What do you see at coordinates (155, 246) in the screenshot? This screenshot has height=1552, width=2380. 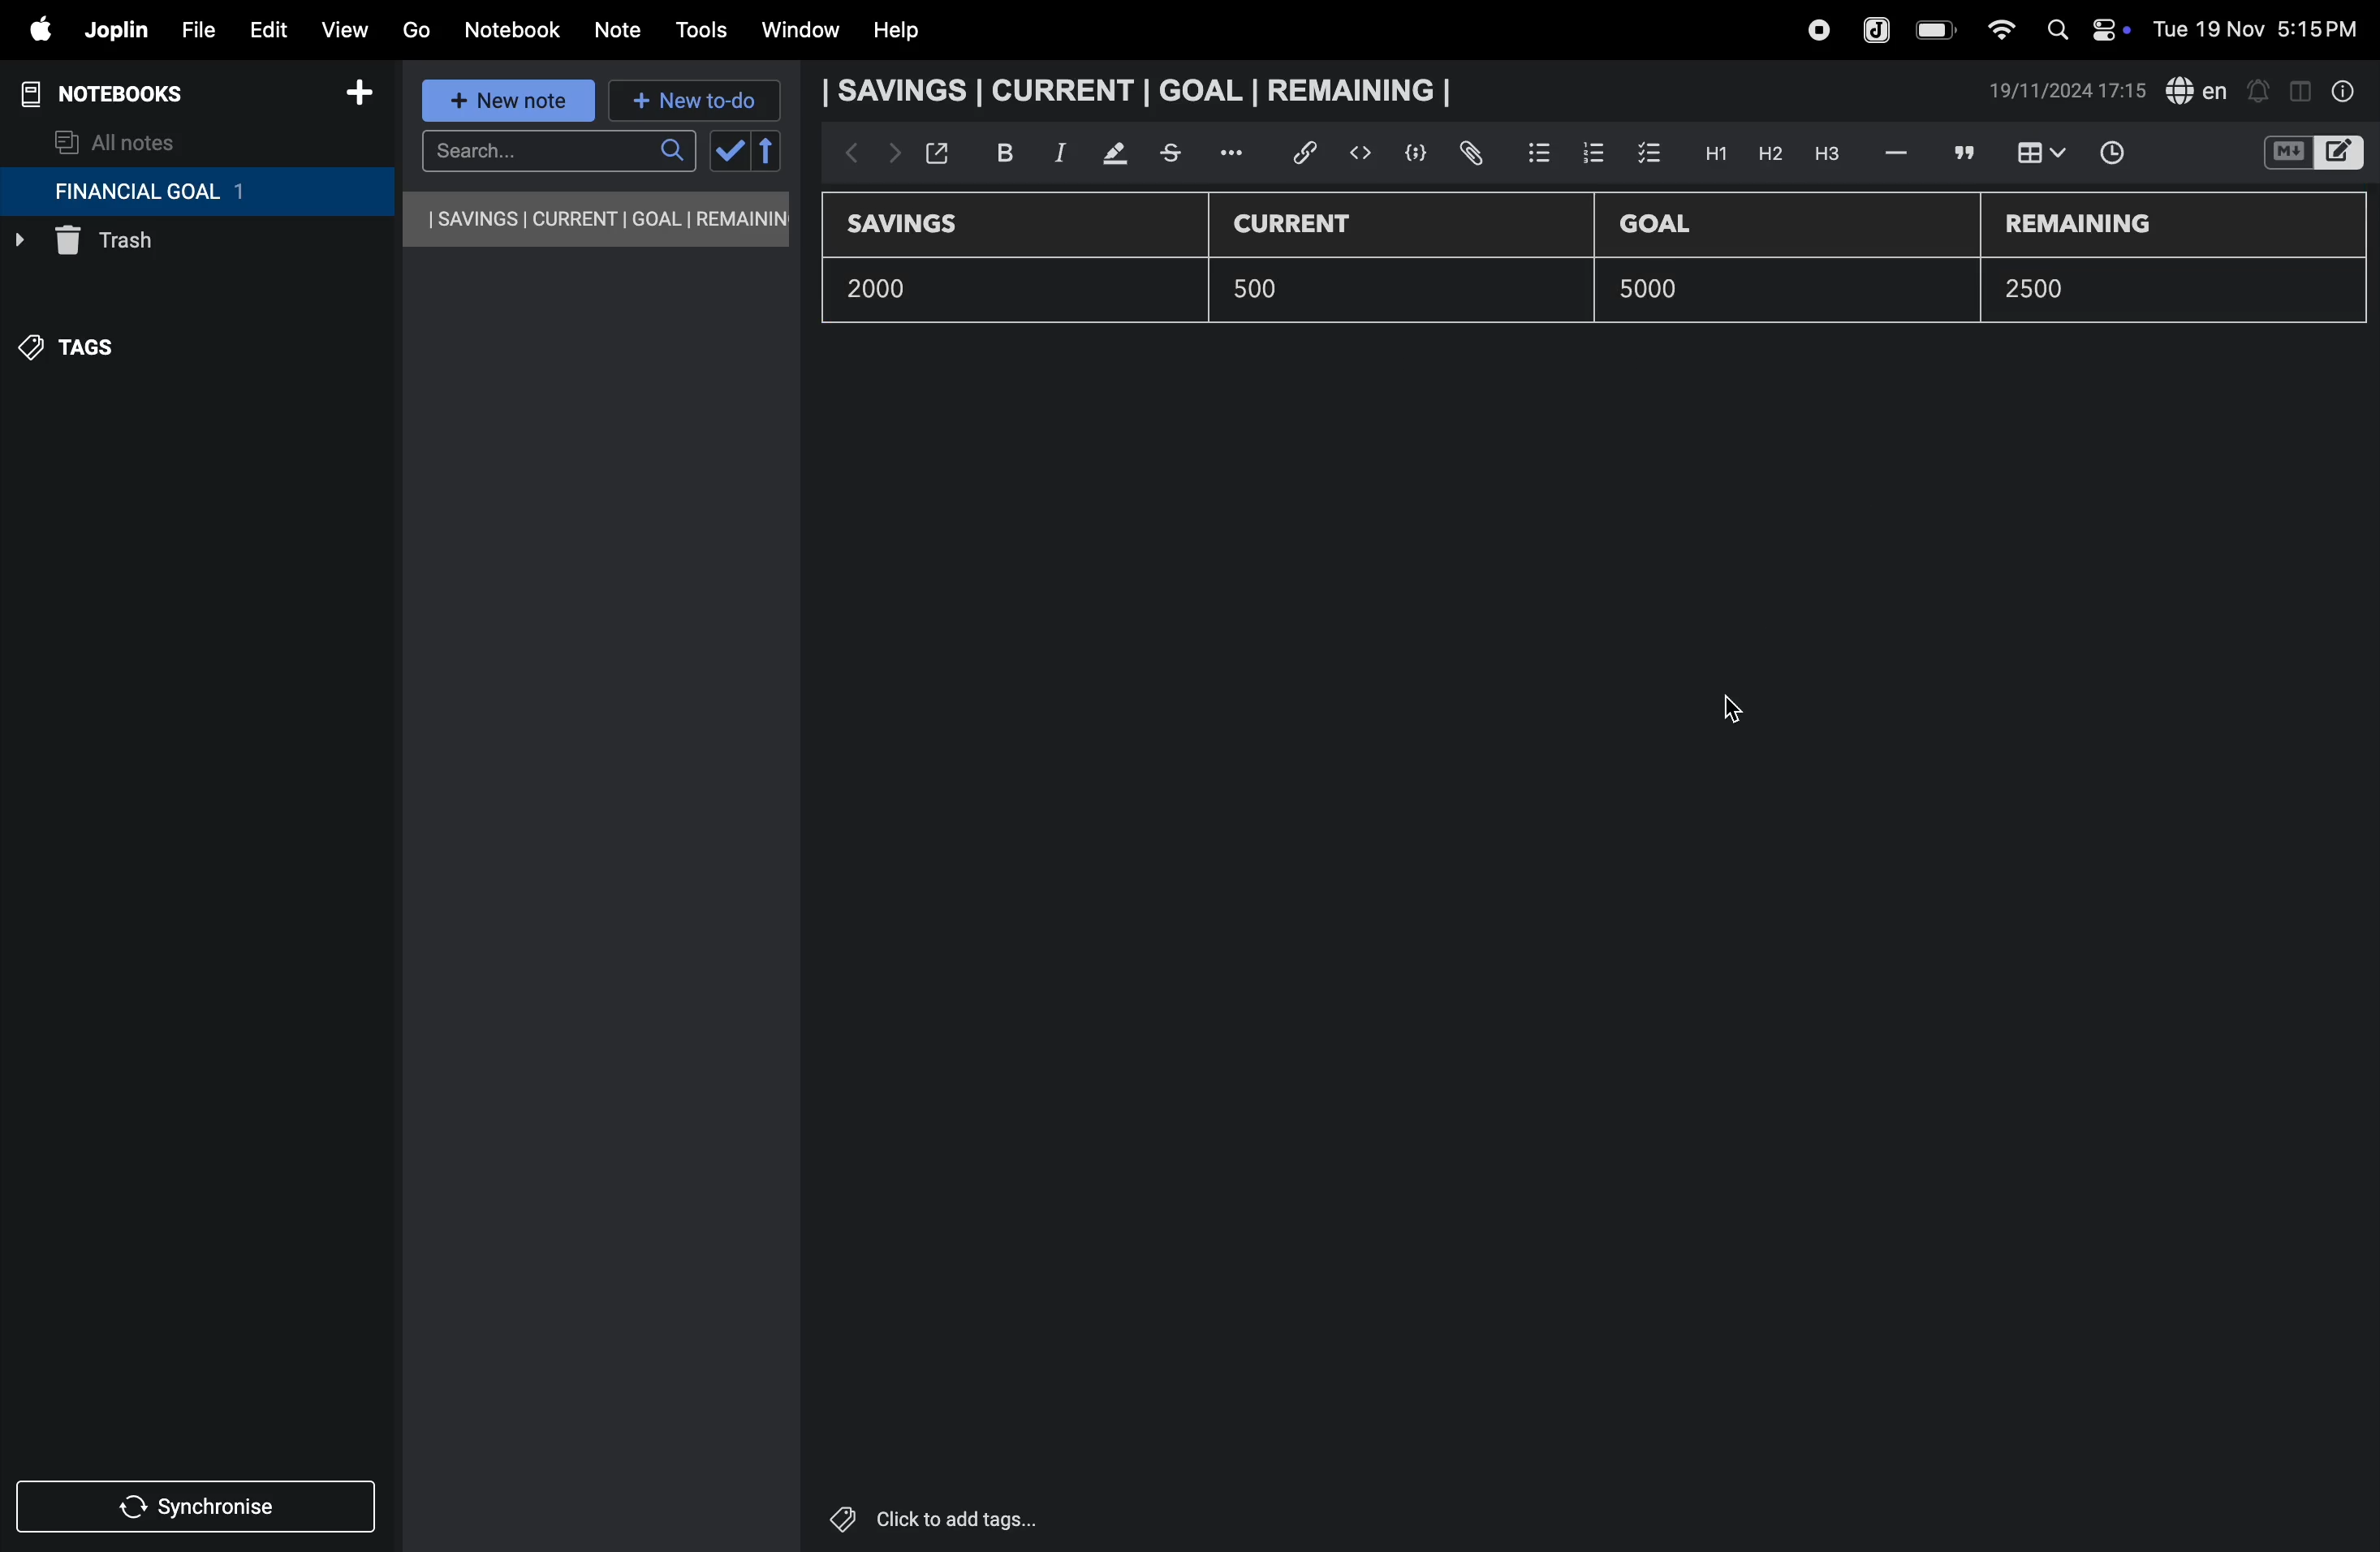 I see `trash` at bounding box center [155, 246].